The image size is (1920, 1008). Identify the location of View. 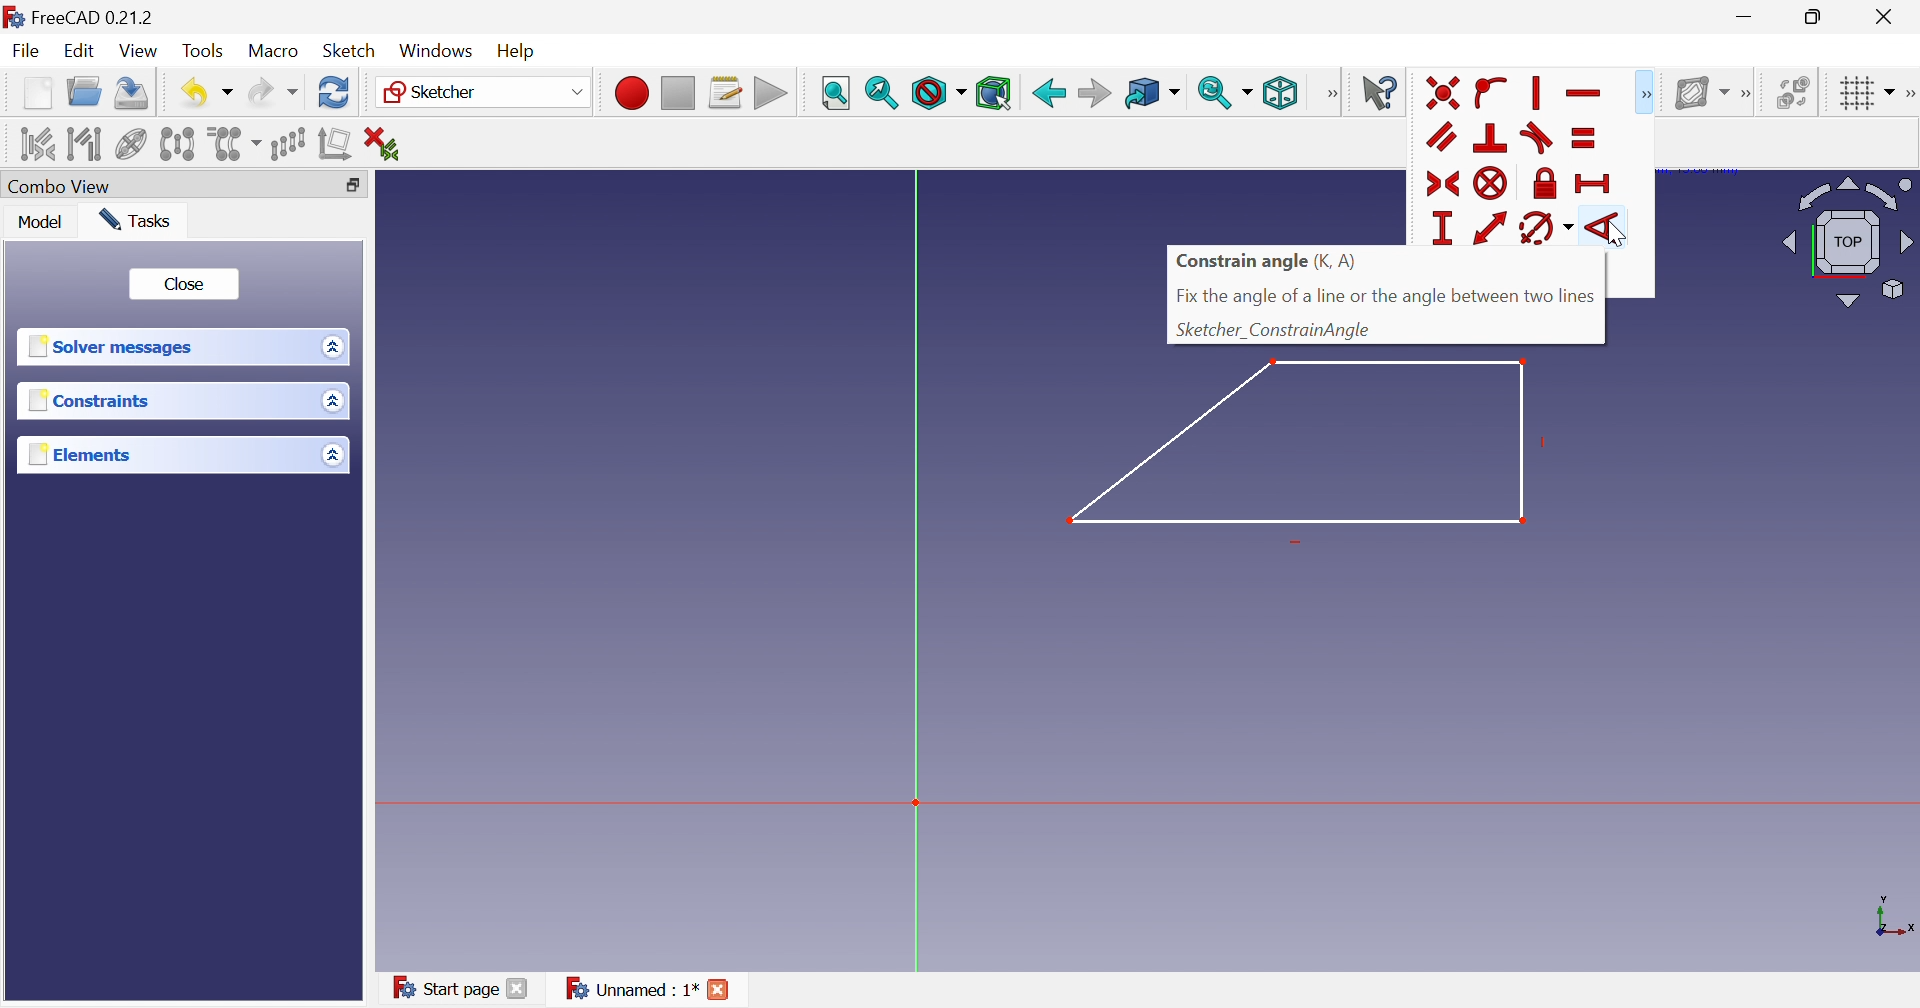
(140, 51).